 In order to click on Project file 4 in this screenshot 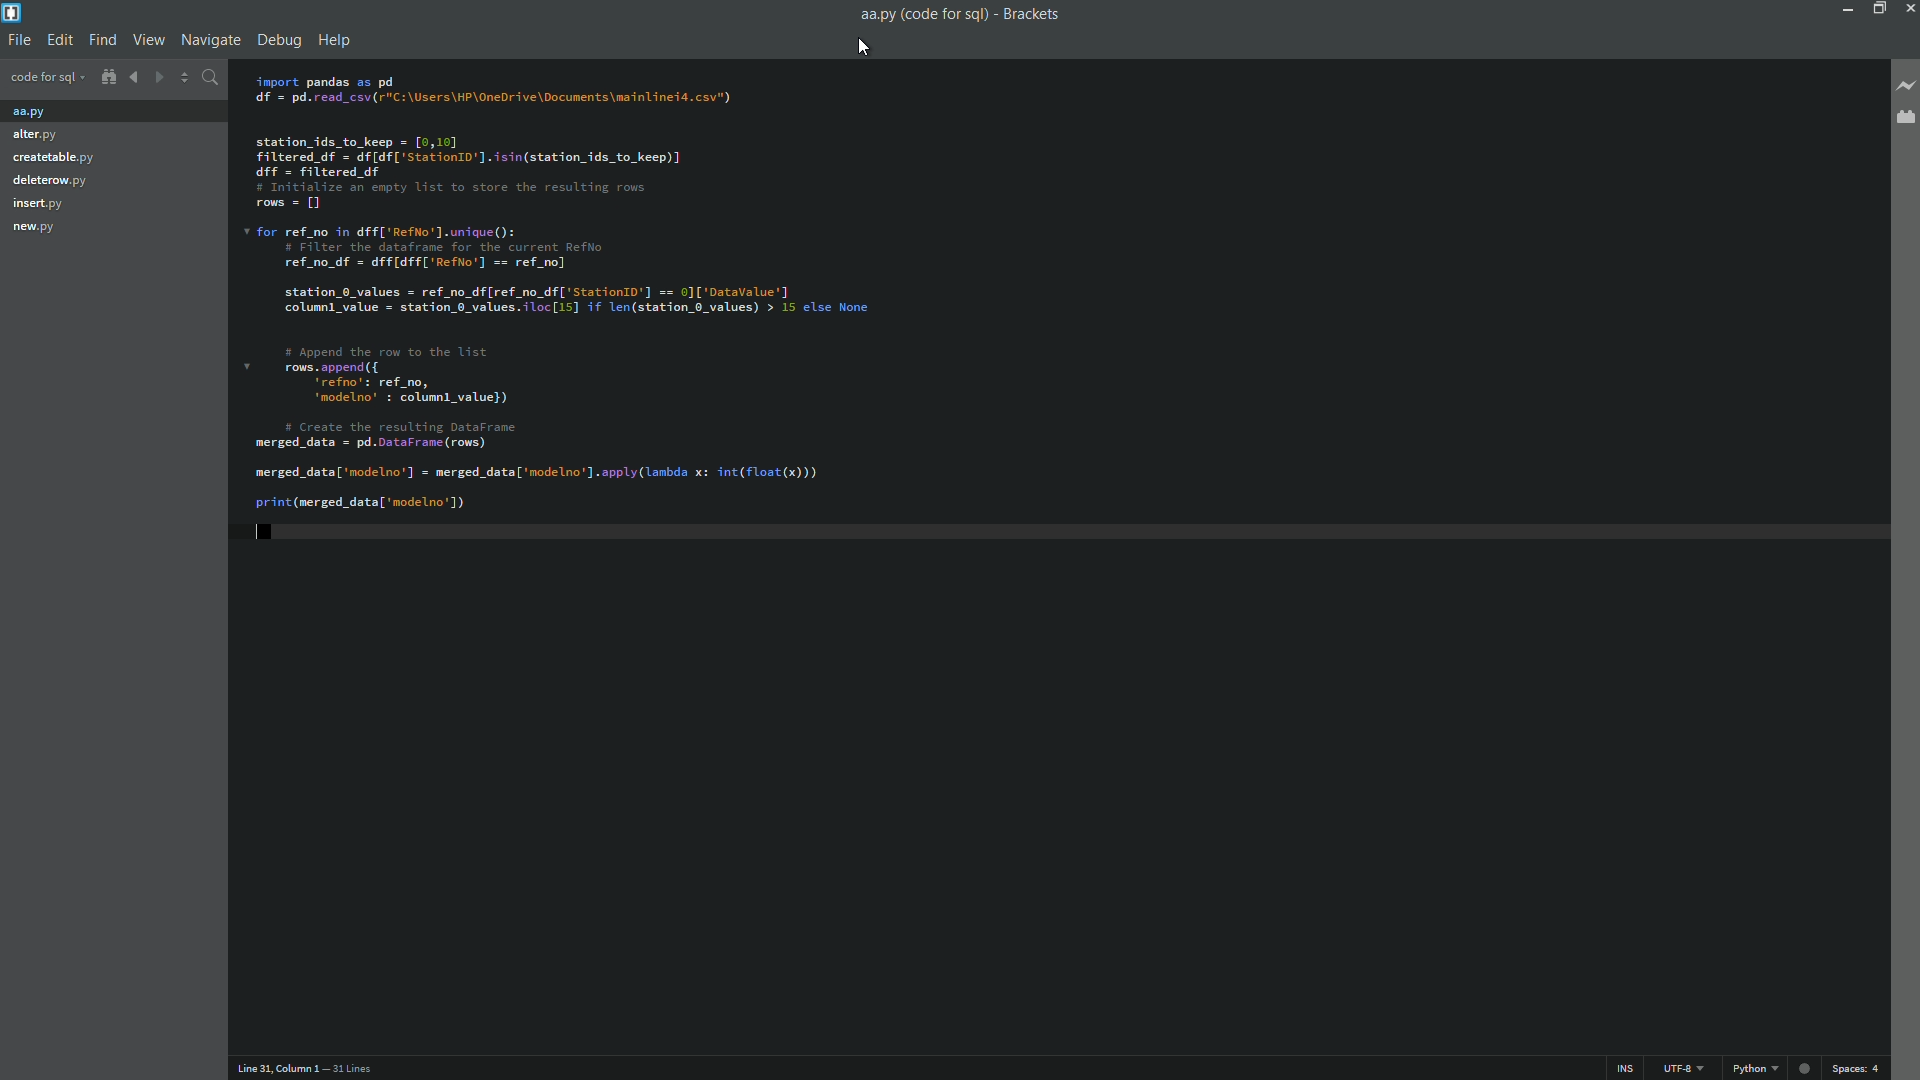, I will do `click(59, 180)`.